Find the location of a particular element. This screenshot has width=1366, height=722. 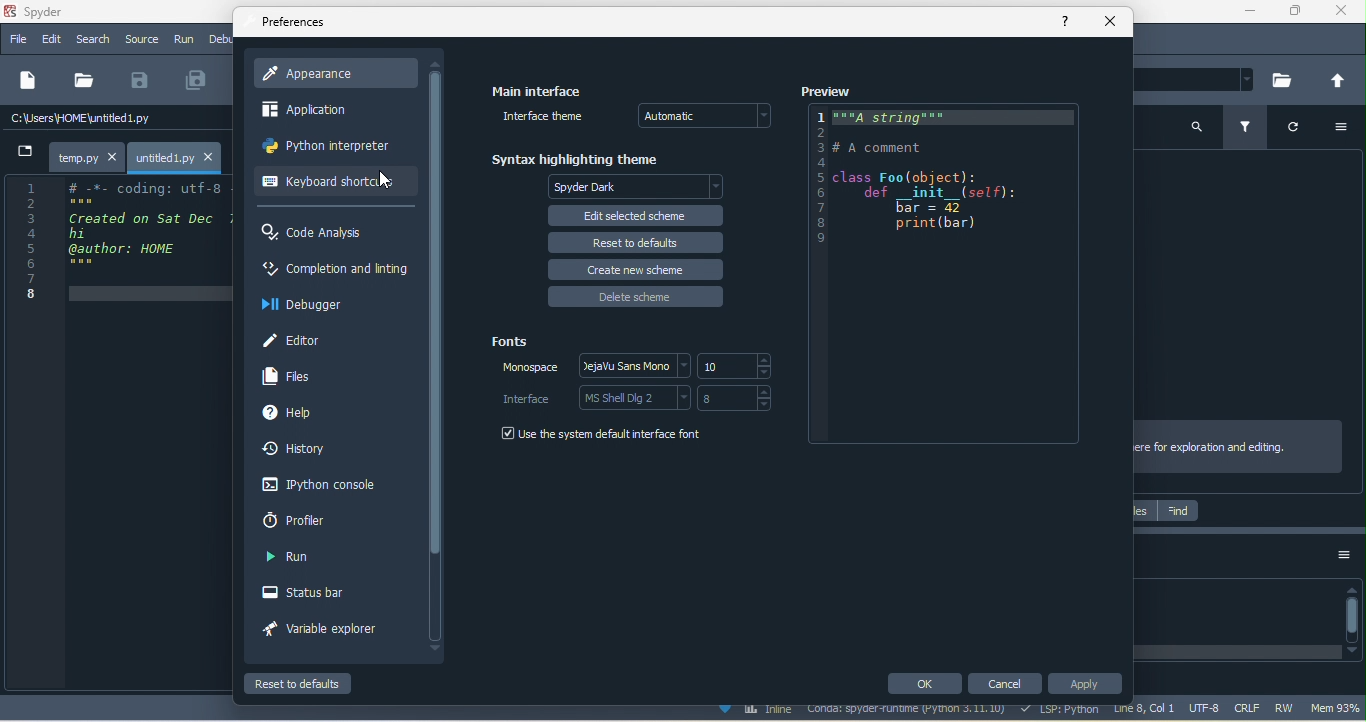

search is located at coordinates (92, 40).